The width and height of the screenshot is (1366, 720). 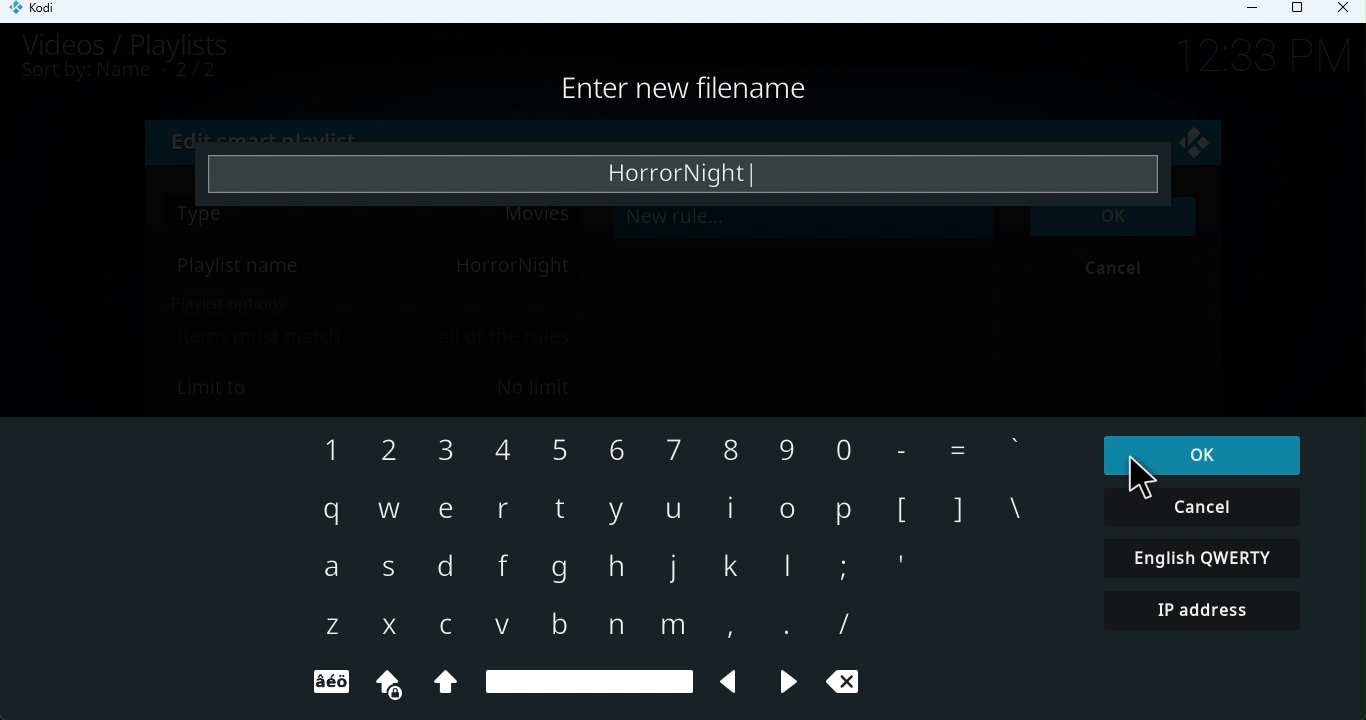 What do you see at coordinates (688, 173) in the screenshot?
I see `Enter playlist name` at bounding box center [688, 173].